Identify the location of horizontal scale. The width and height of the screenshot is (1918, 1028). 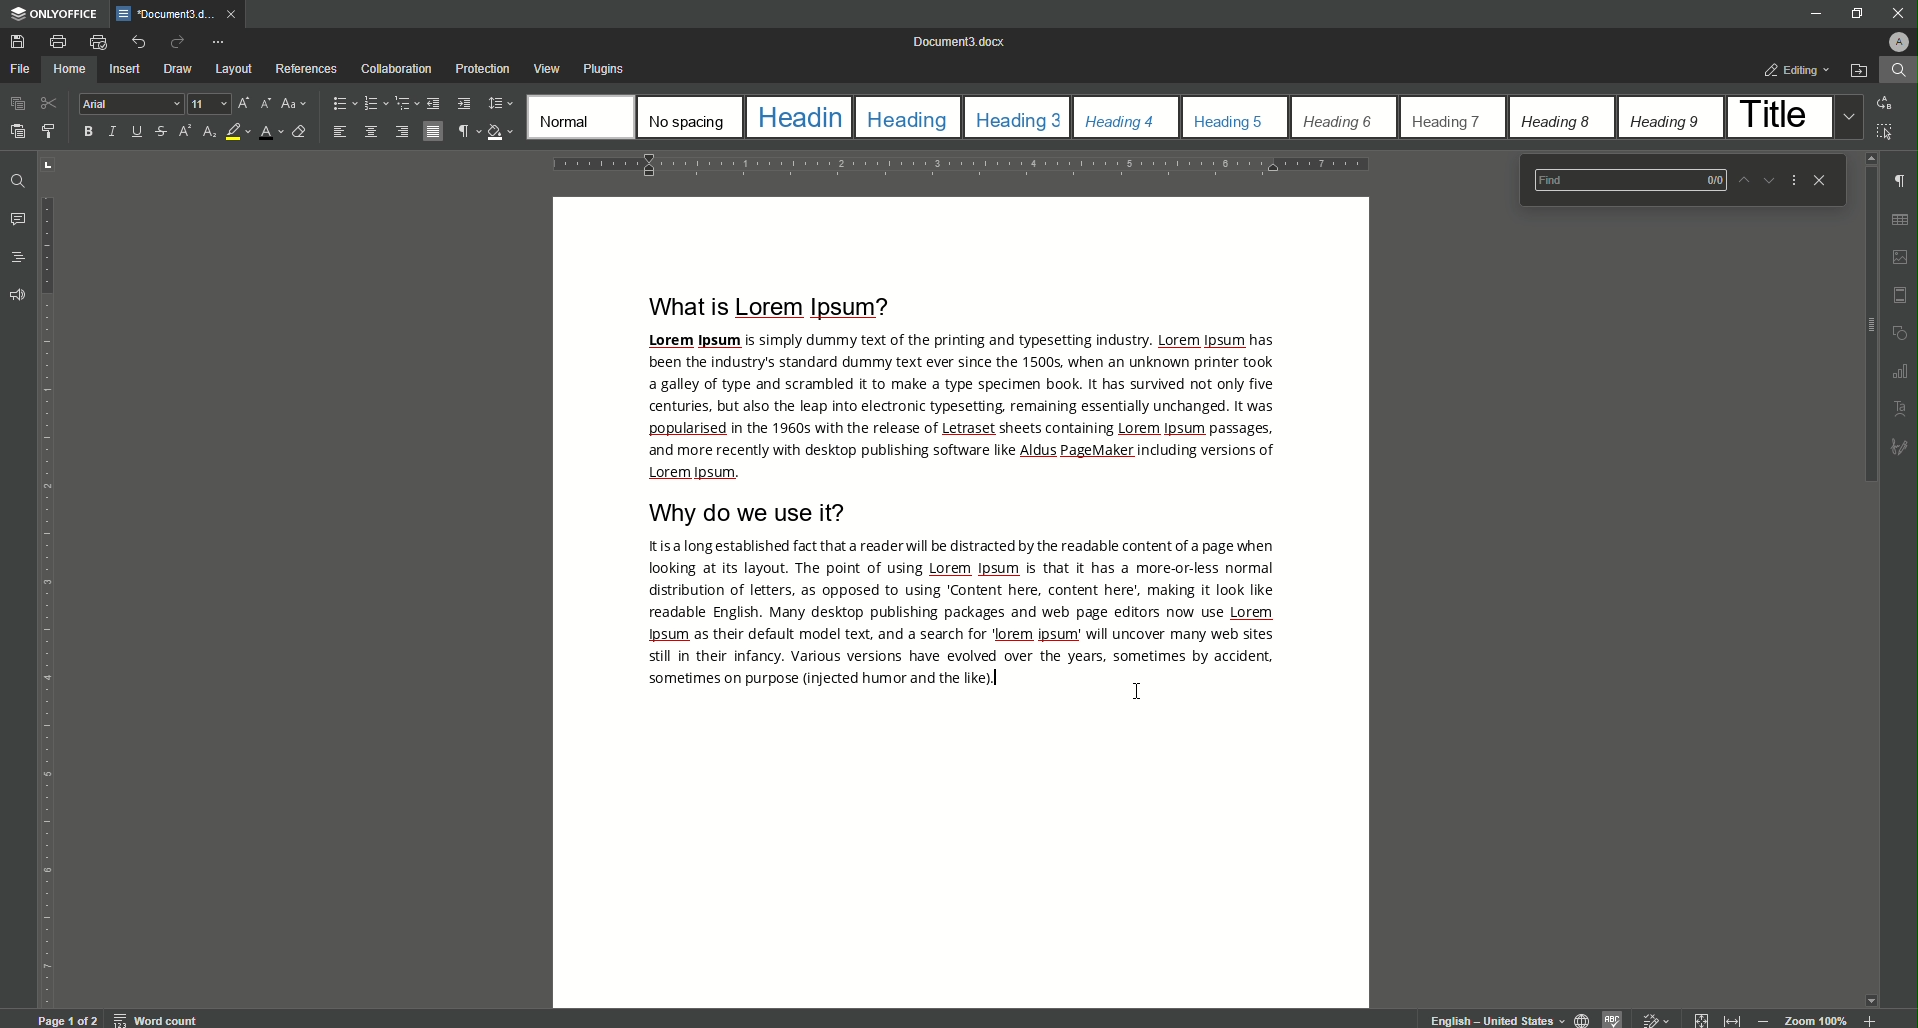
(959, 167).